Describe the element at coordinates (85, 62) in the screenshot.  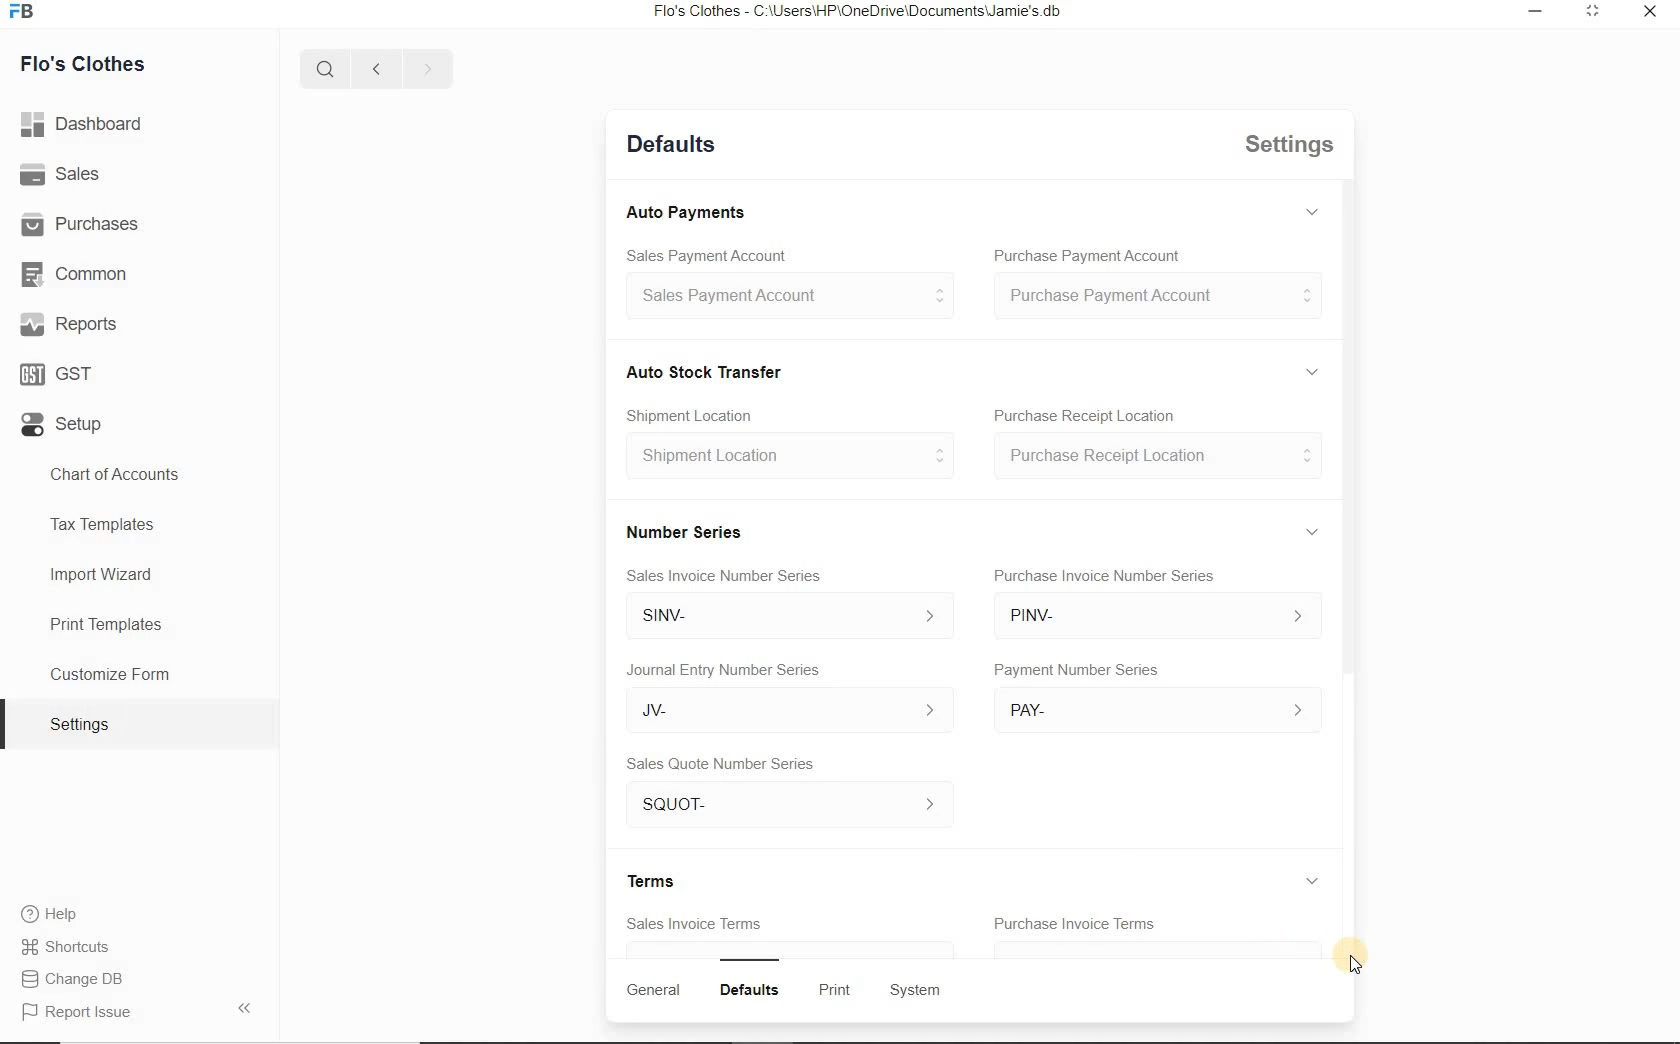
I see `Flo's Clothes` at that location.